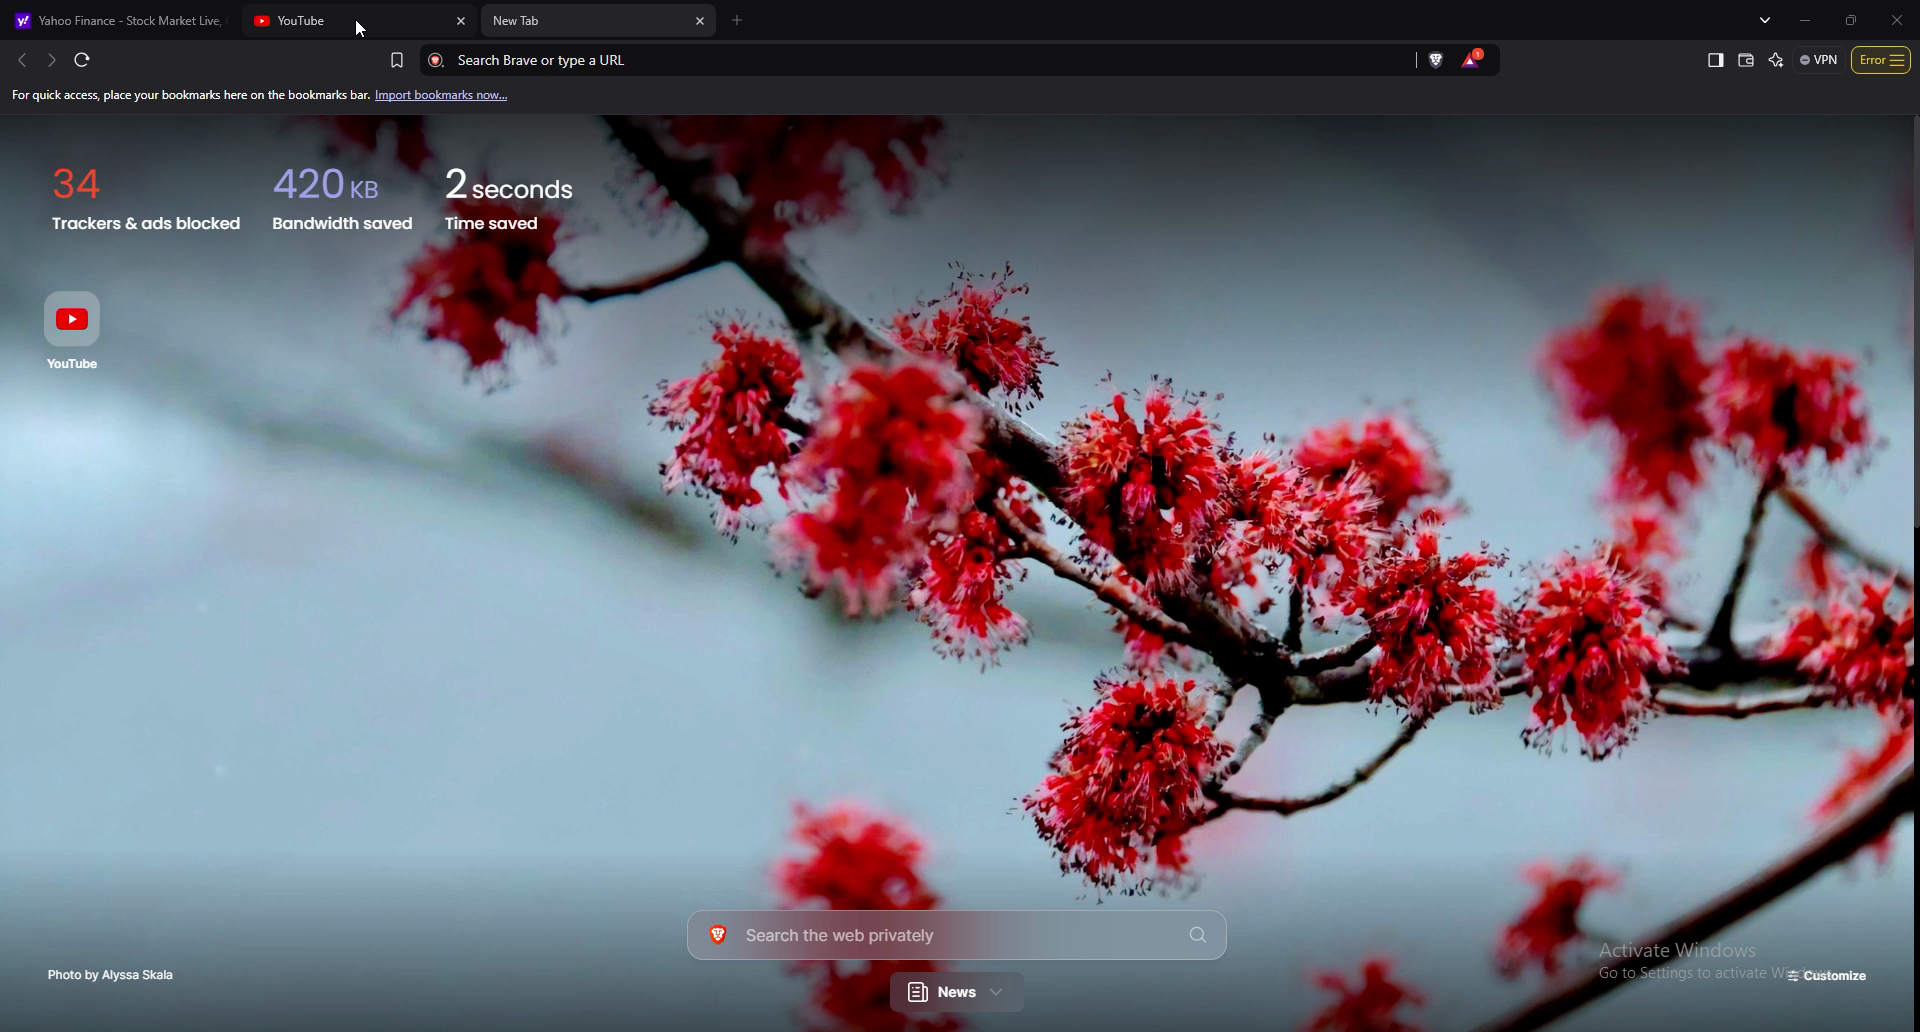  What do you see at coordinates (1897, 19) in the screenshot?
I see `close` at bounding box center [1897, 19].